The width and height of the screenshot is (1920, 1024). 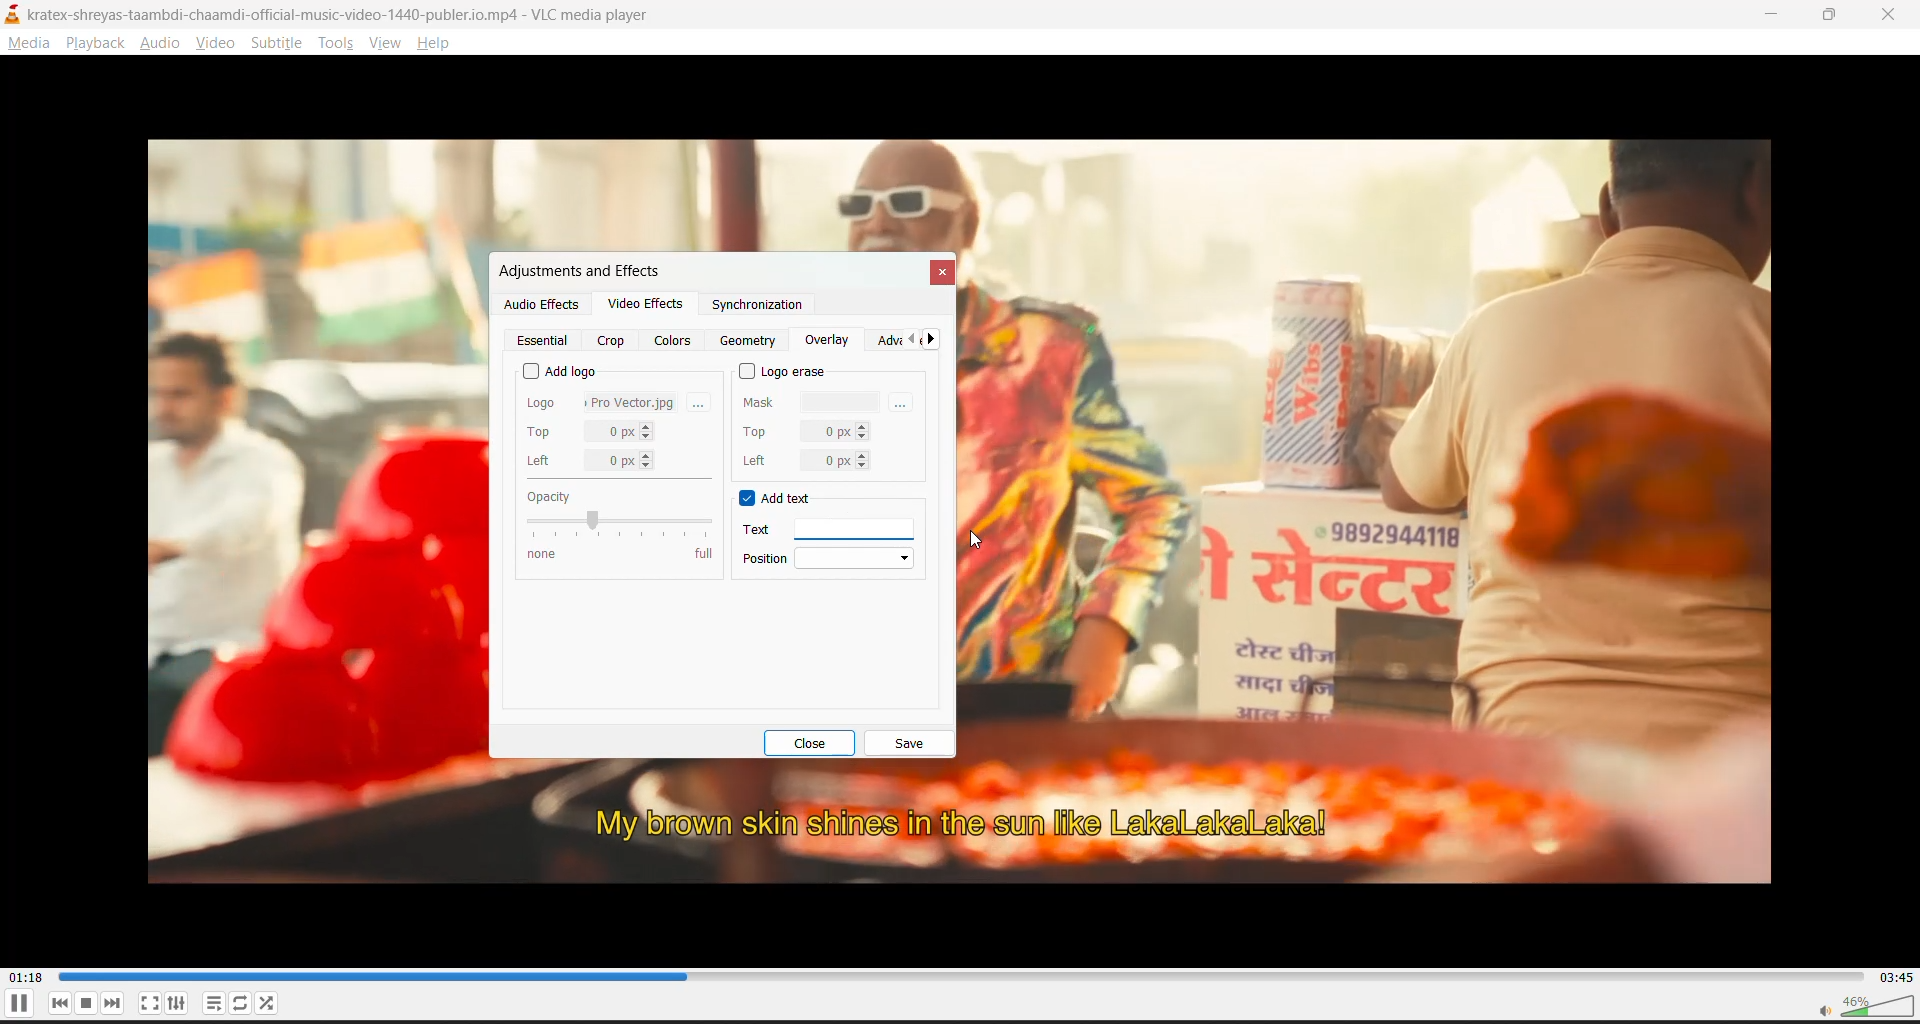 I want to click on close, so click(x=818, y=743).